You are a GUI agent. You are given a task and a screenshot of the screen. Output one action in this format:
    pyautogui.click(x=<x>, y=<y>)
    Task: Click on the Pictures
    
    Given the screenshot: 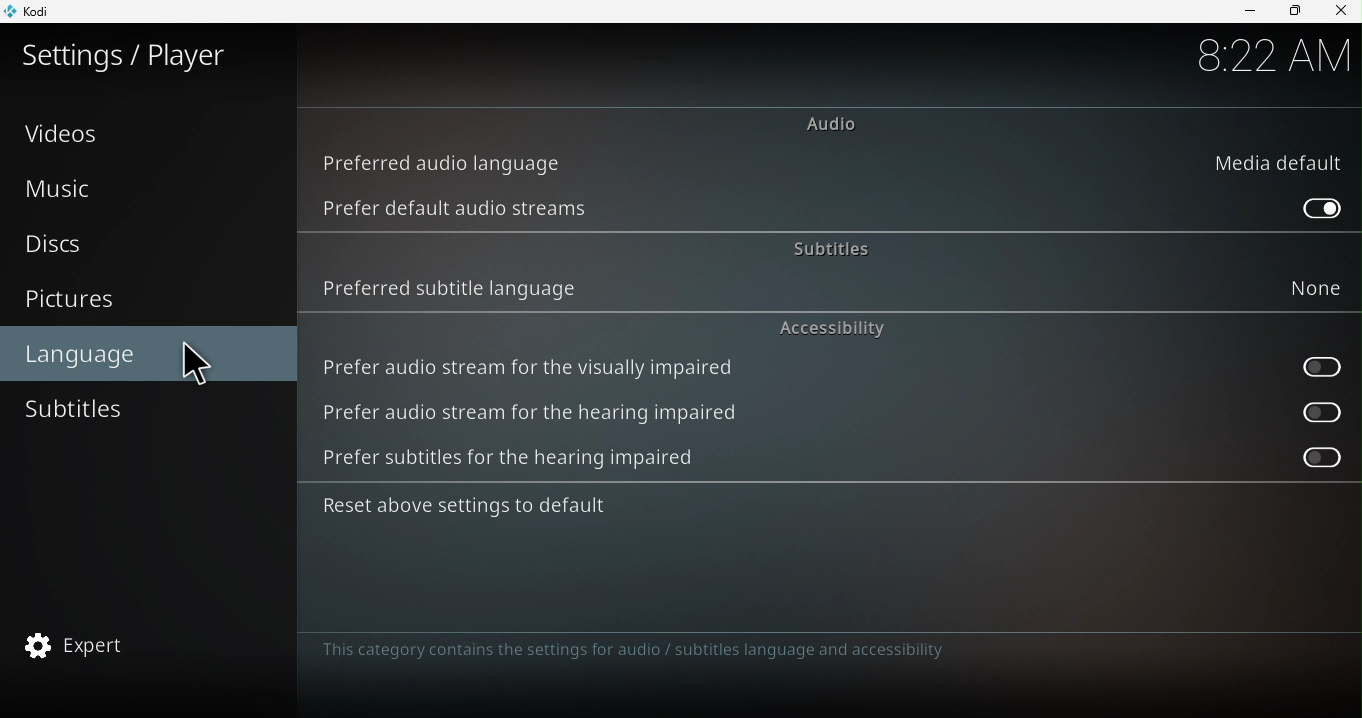 What is the action you would take?
    pyautogui.click(x=147, y=301)
    